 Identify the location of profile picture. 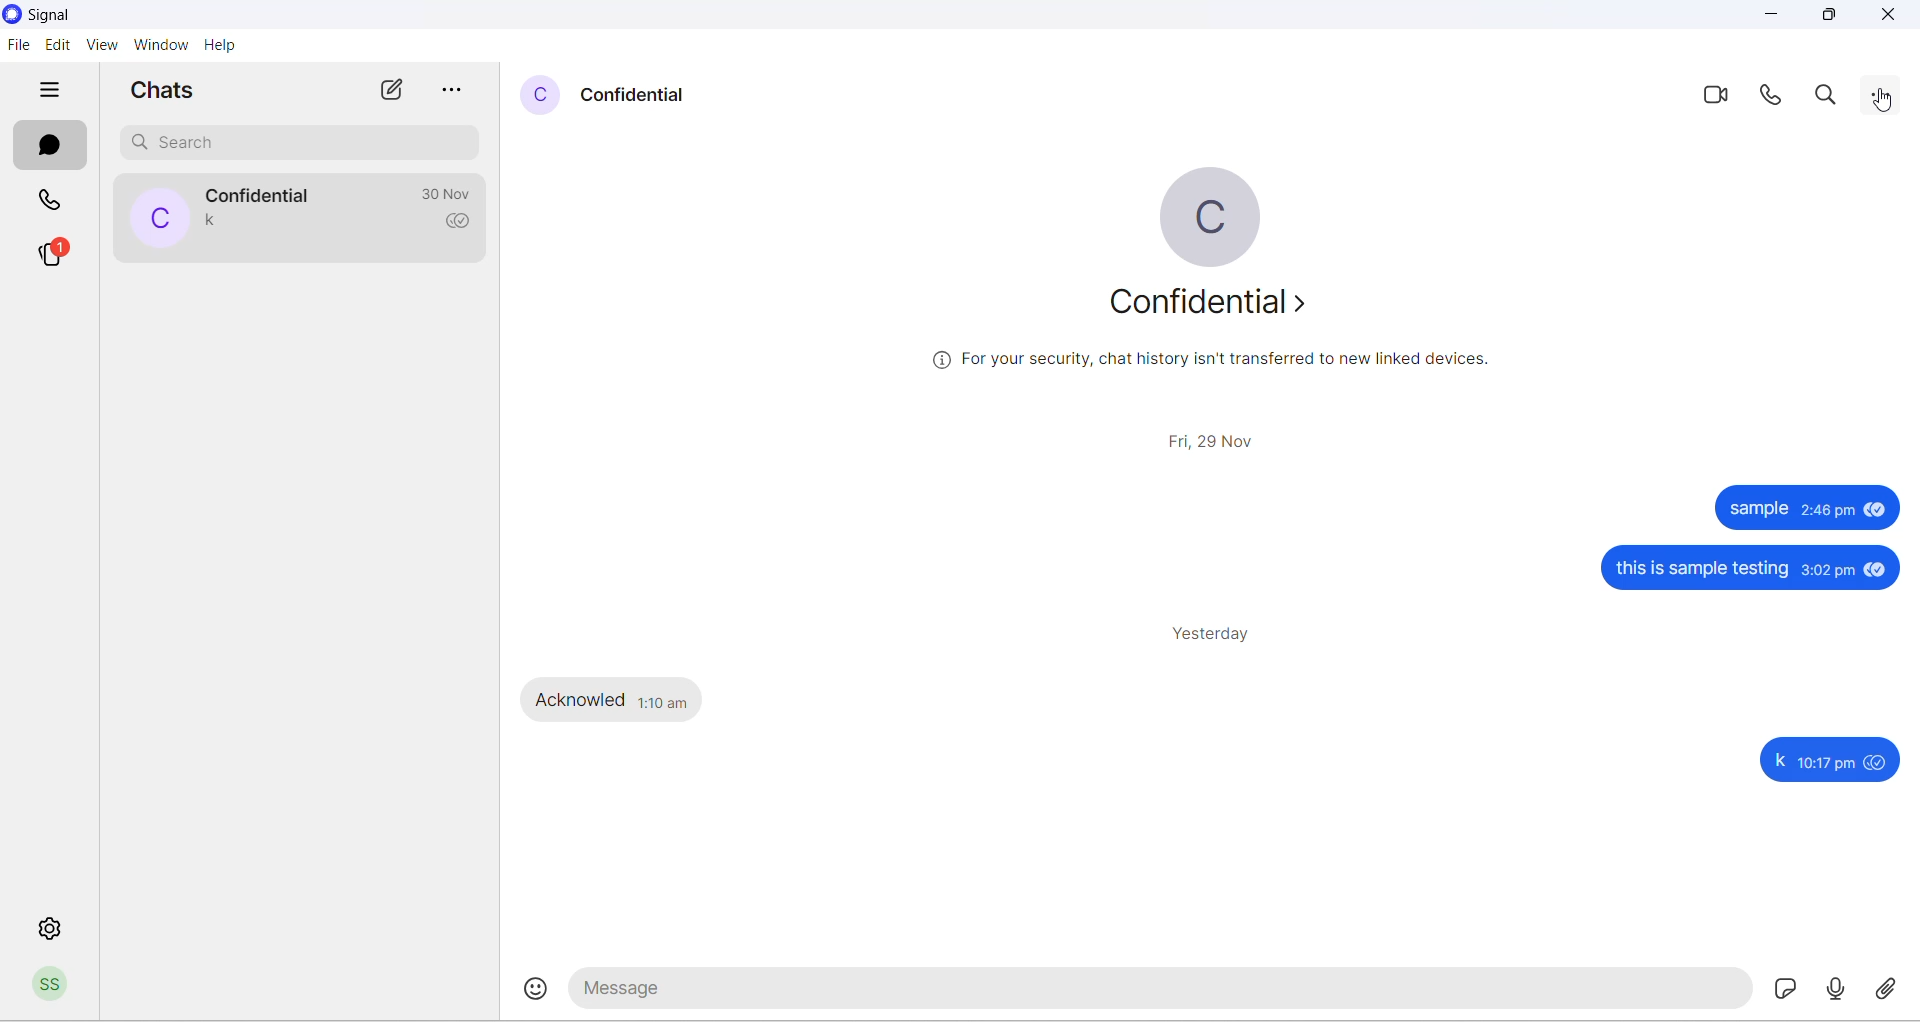
(541, 98).